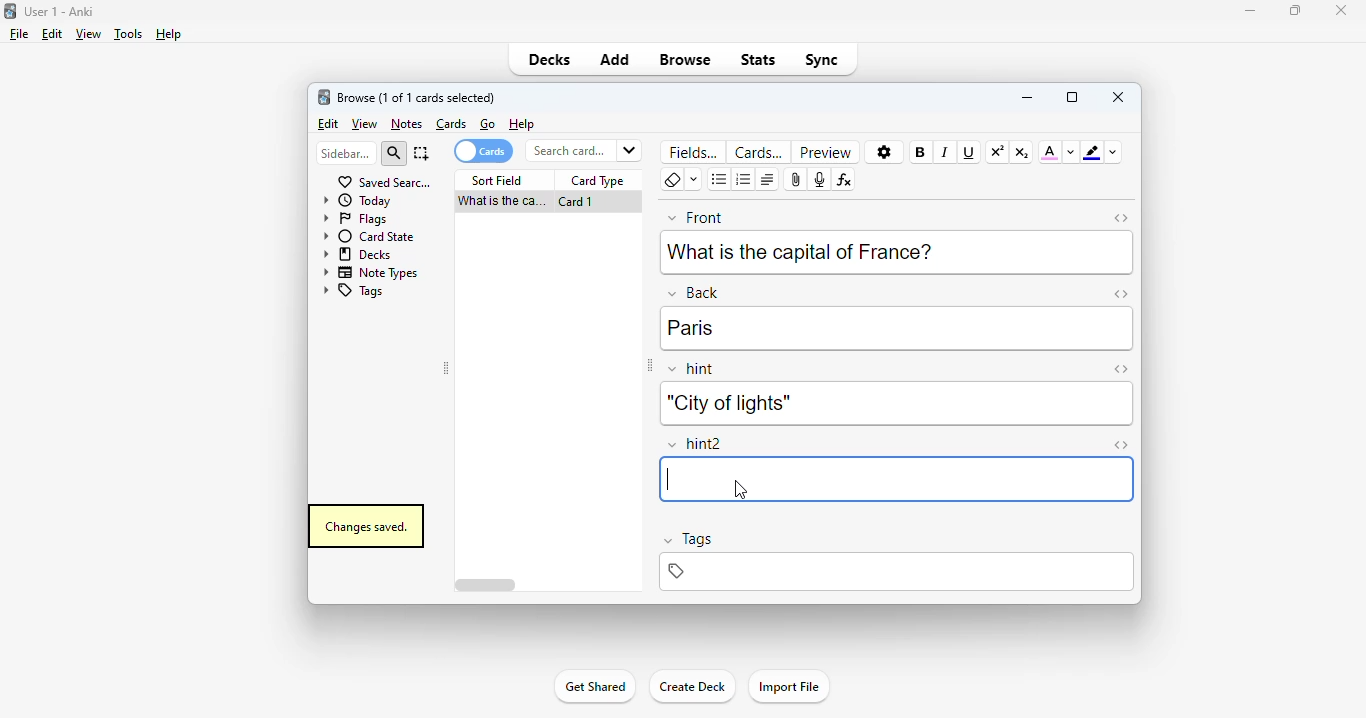 The width and height of the screenshot is (1366, 718). Describe the element at coordinates (691, 328) in the screenshot. I see `paris` at that location.